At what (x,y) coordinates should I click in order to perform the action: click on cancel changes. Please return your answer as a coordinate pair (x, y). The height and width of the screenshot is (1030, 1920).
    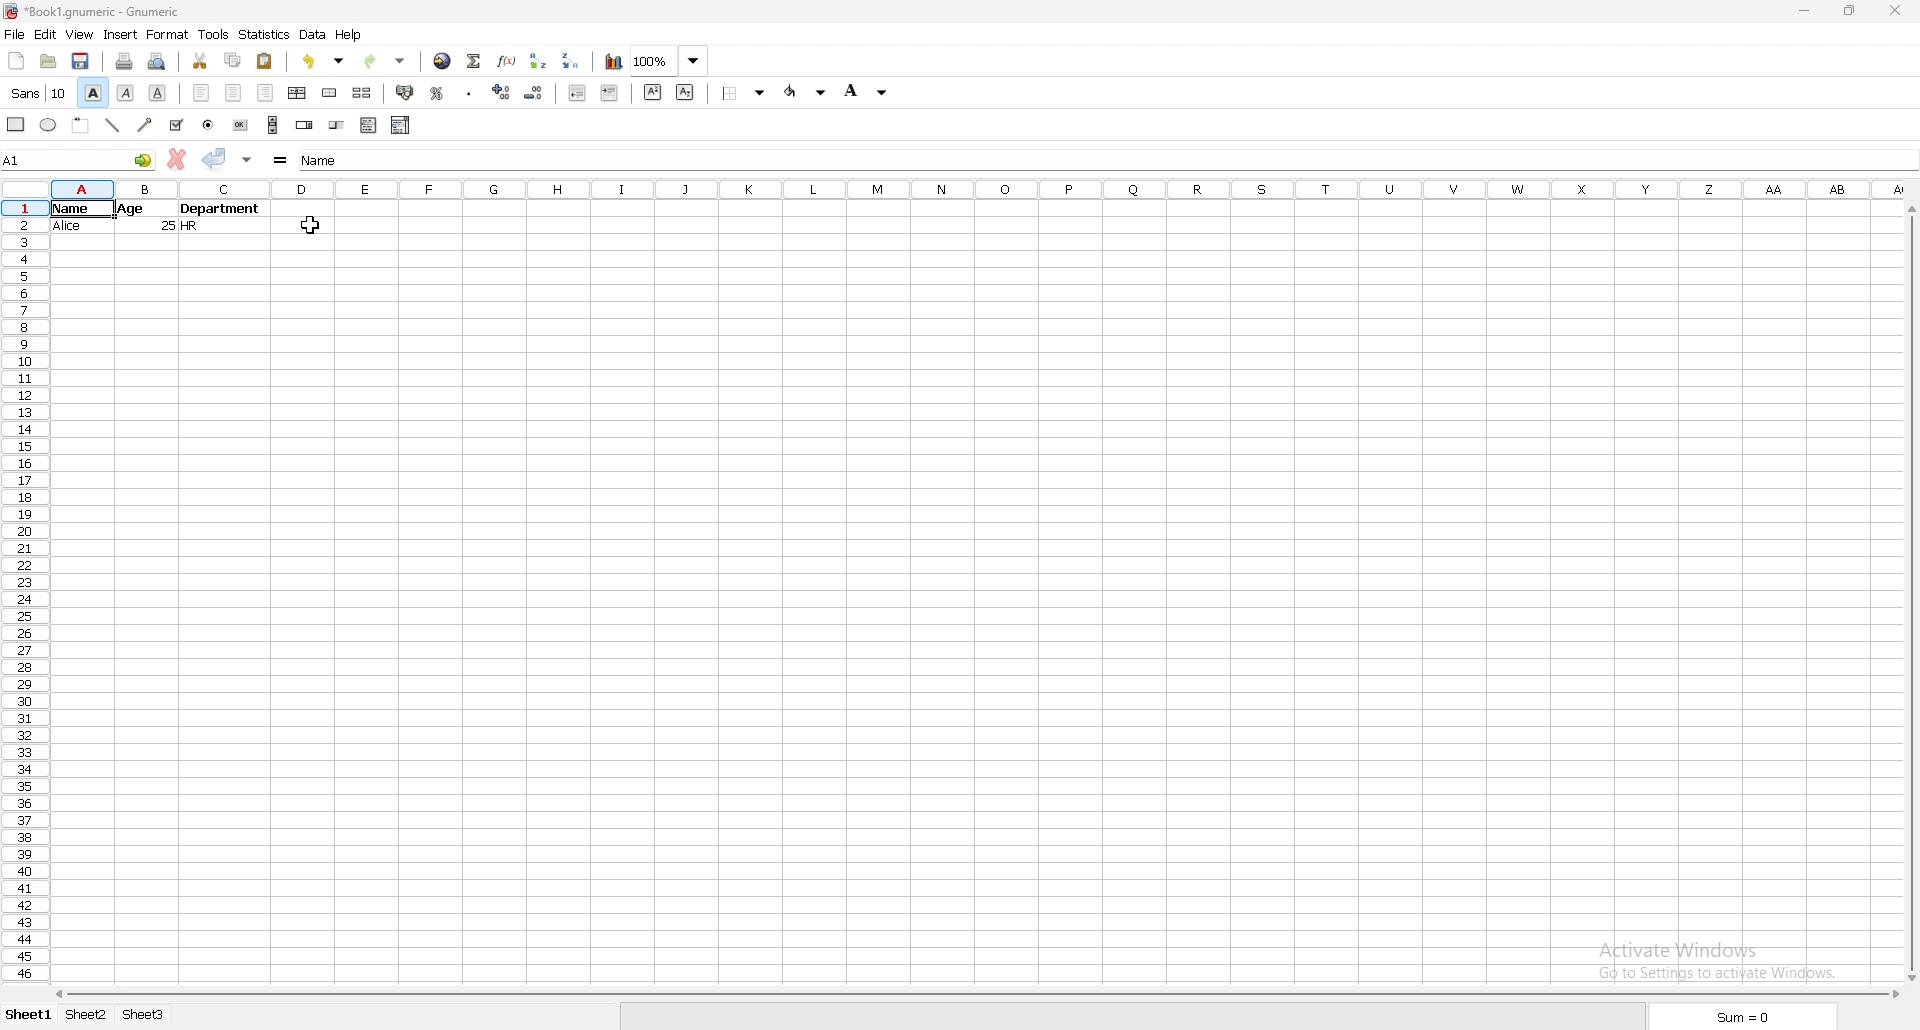
    Looking at the image, I should click on (176, 159).